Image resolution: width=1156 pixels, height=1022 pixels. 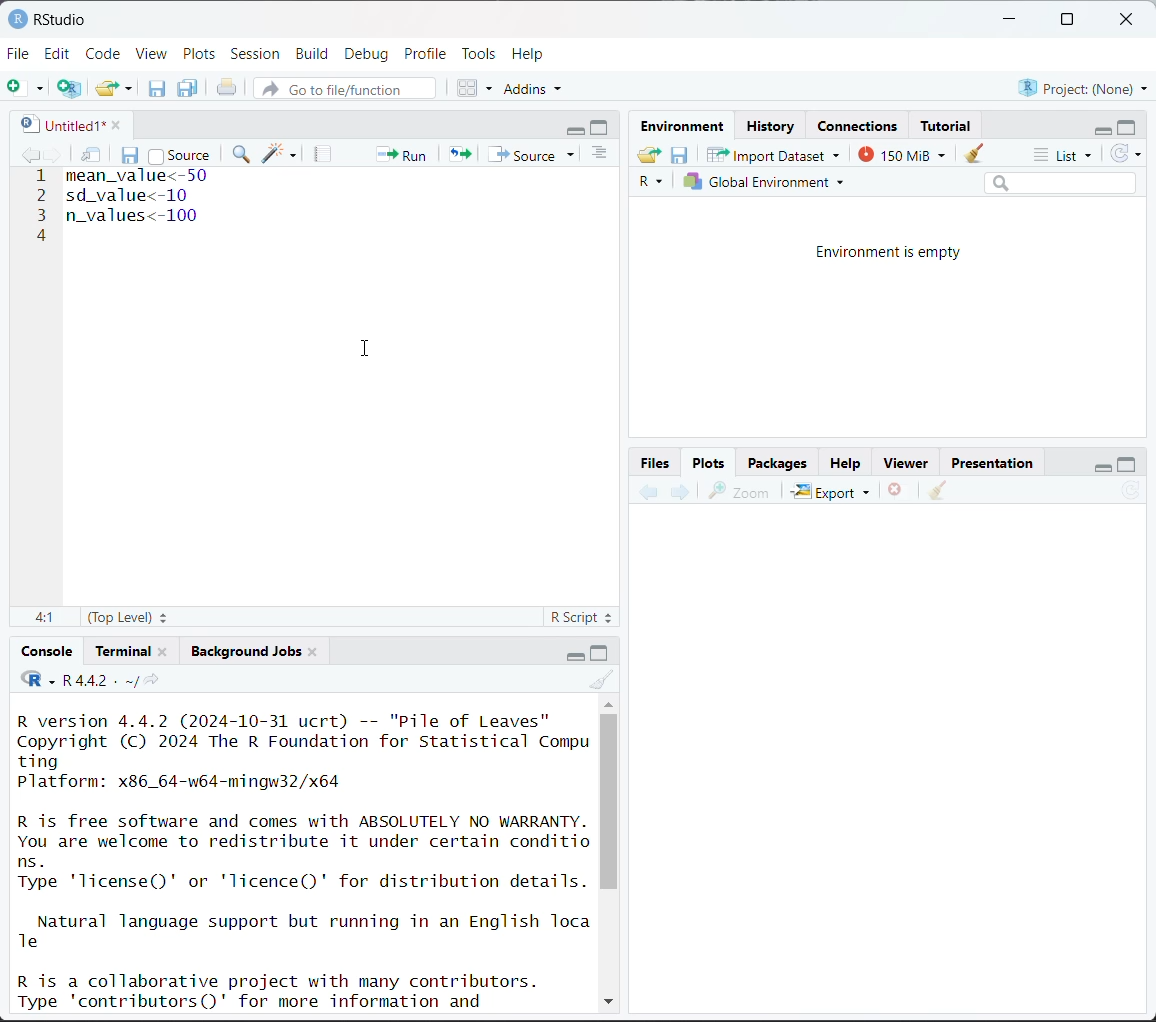 I want to click on Tutorial, so click(x=948, y=123).